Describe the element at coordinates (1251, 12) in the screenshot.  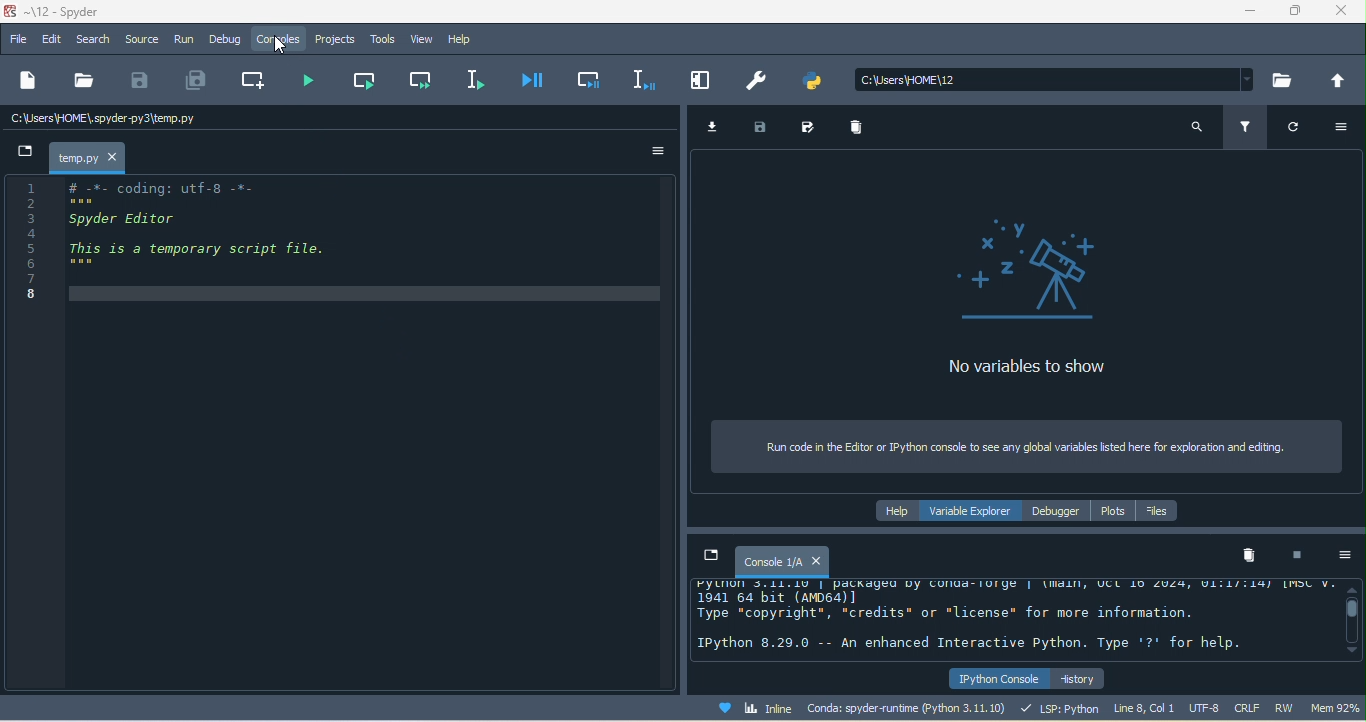
I see `minimize` at that location.